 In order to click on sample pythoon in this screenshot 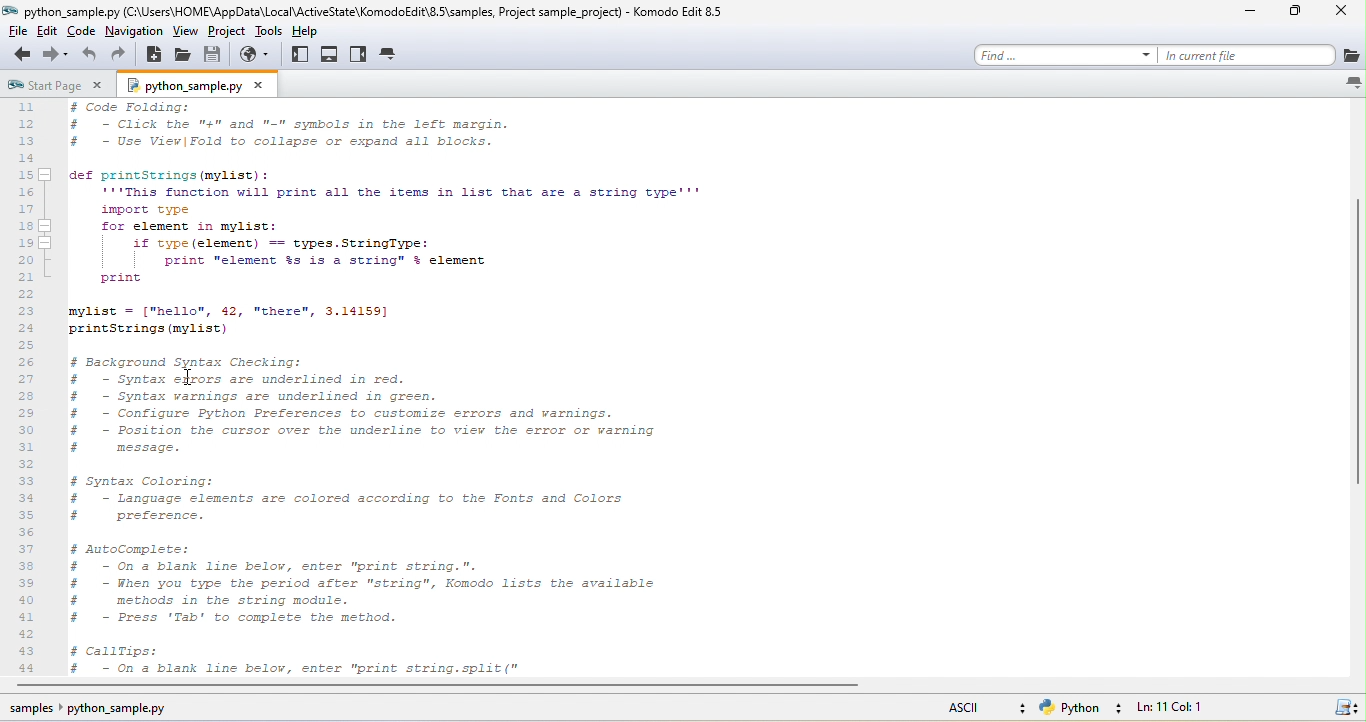, I will do `click(92, 707)`.